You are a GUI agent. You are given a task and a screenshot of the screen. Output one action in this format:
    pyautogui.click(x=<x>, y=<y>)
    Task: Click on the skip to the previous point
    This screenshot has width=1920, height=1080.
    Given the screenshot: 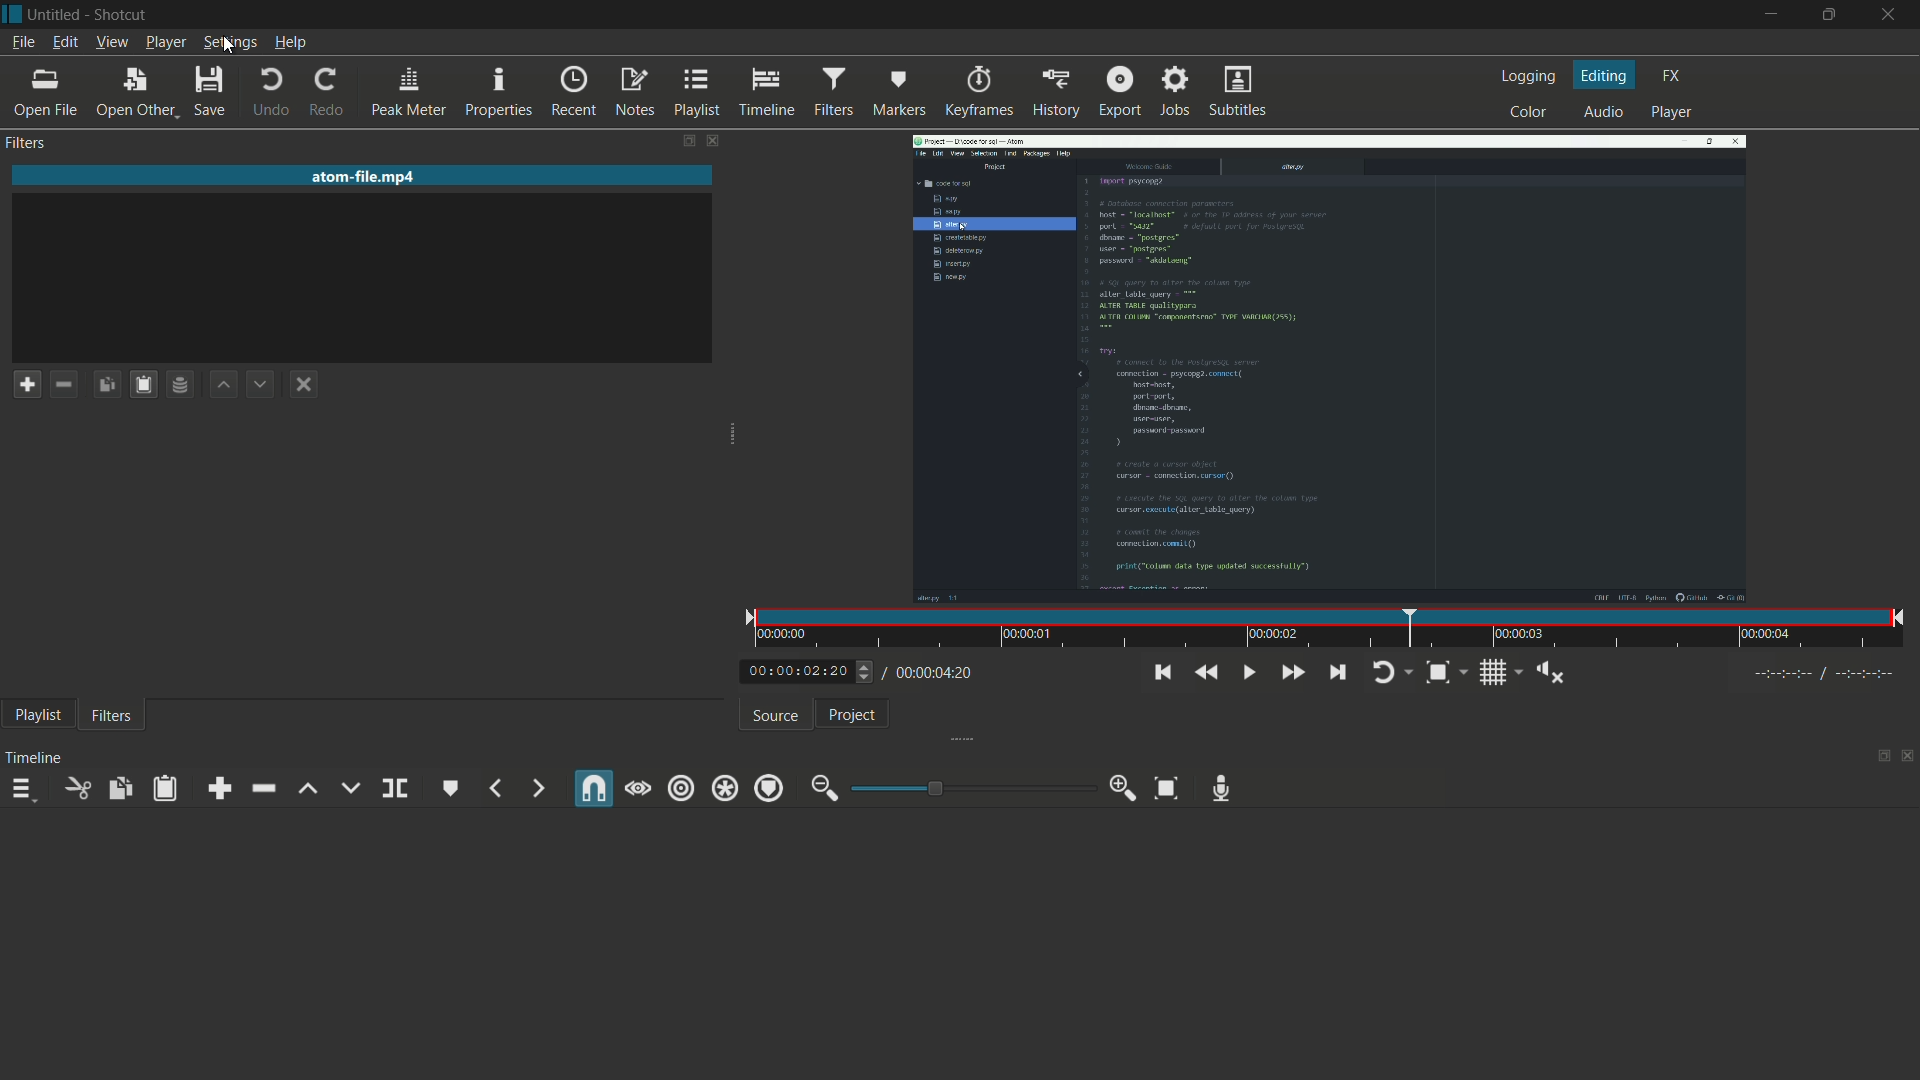 What is the action you would take?
    pyautogui.click(x=1164, y=672)
    